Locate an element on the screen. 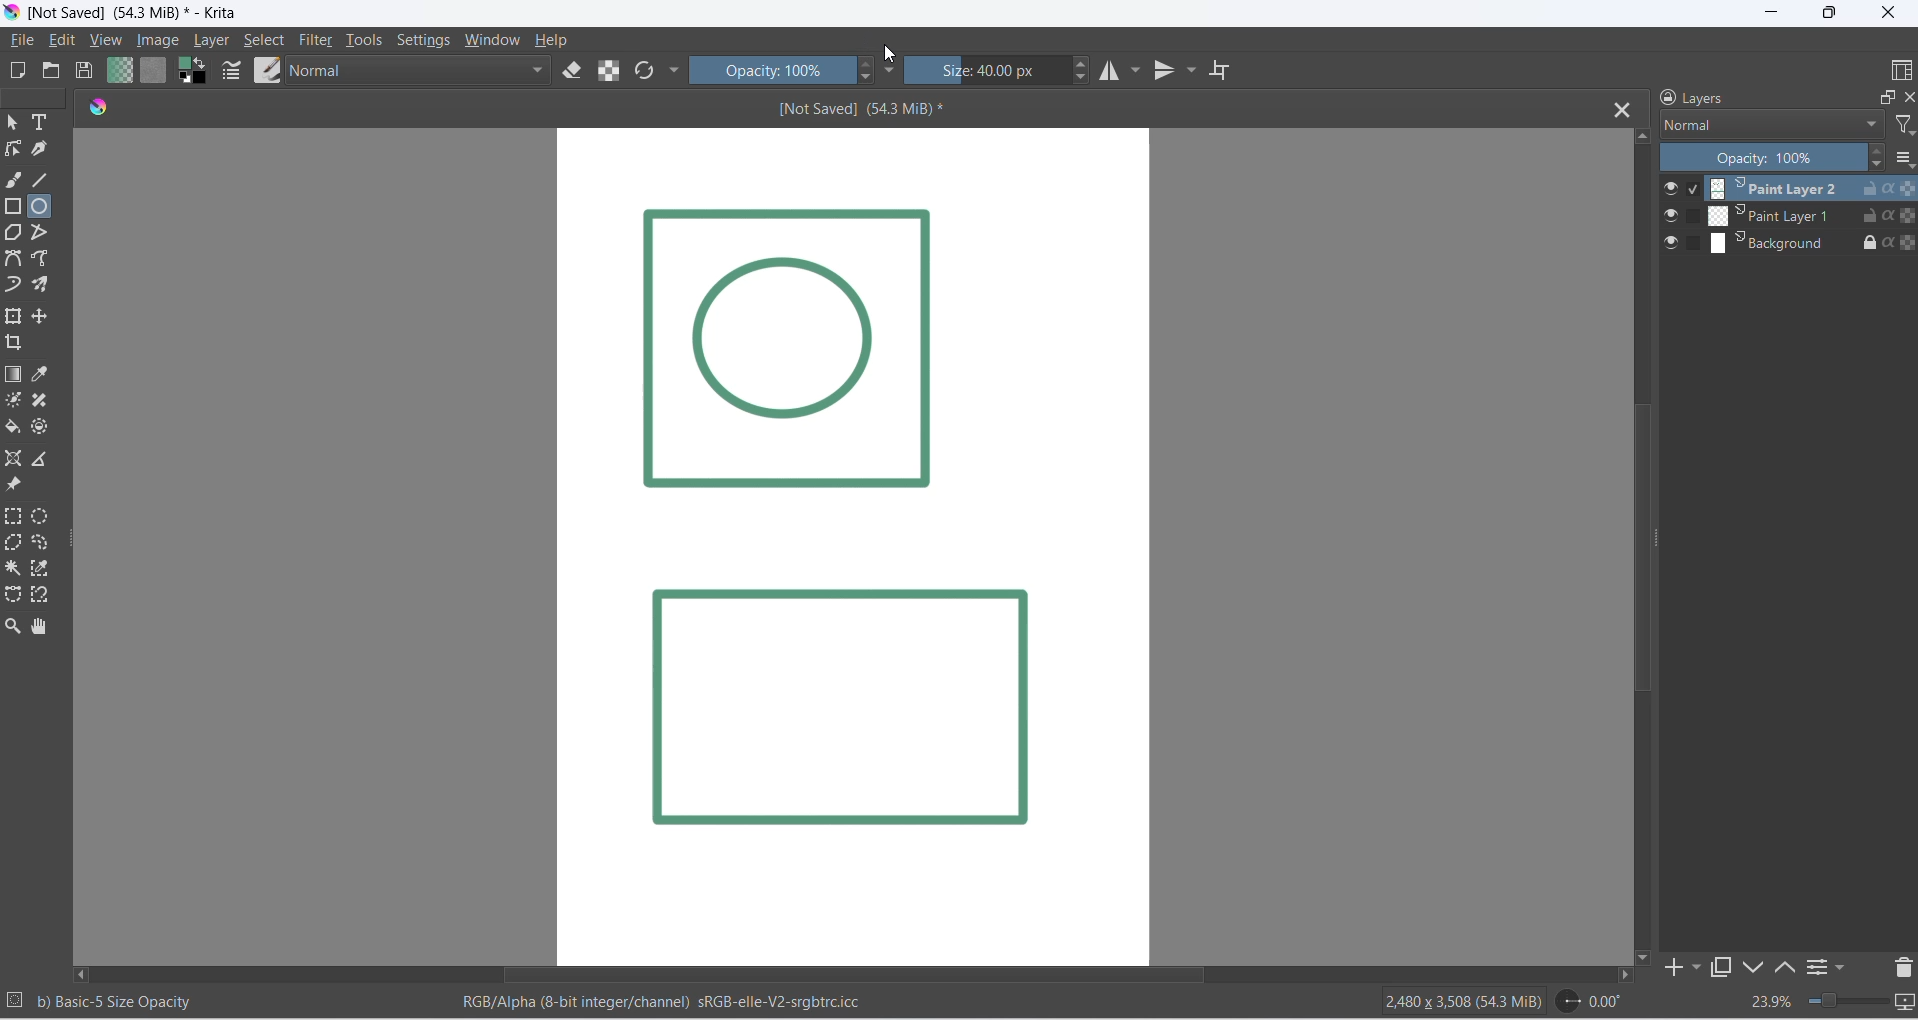  edit shapes tool is located at coordinates (13, 152).